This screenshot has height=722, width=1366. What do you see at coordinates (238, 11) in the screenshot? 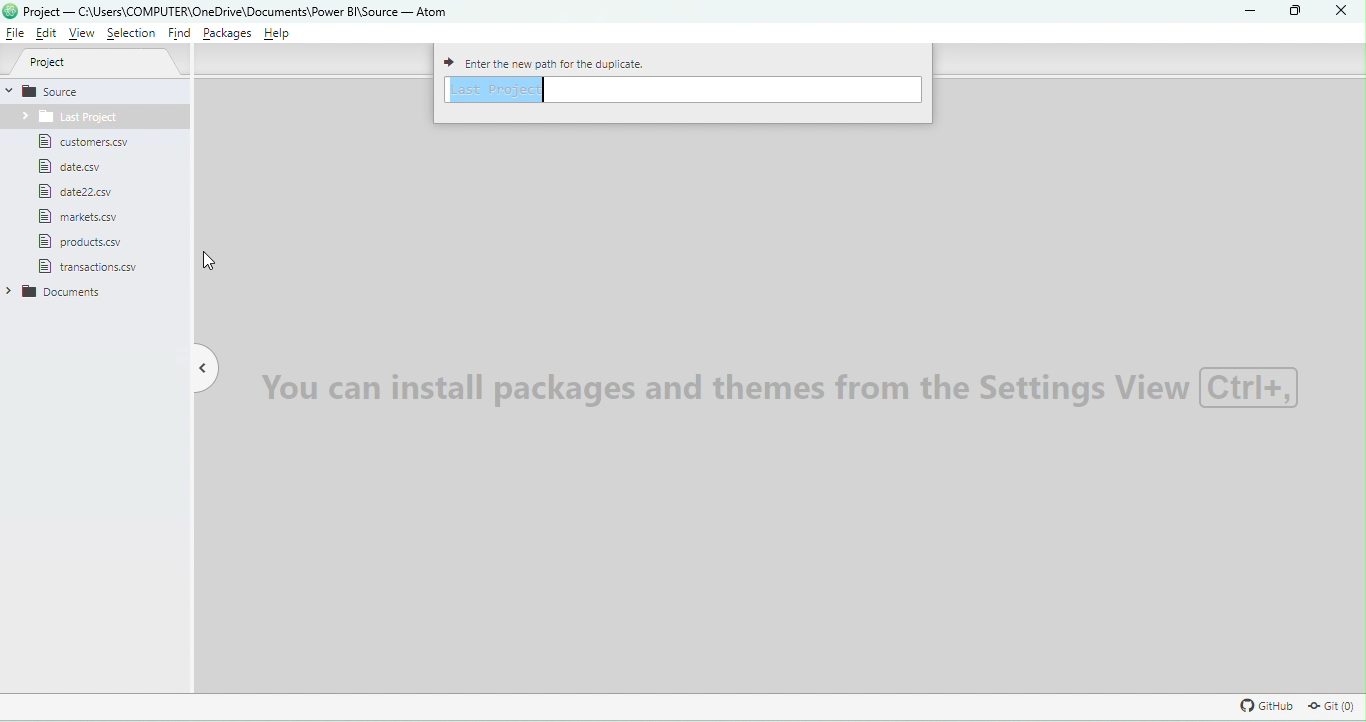
I see `File name` at bounding box center [238, 11].